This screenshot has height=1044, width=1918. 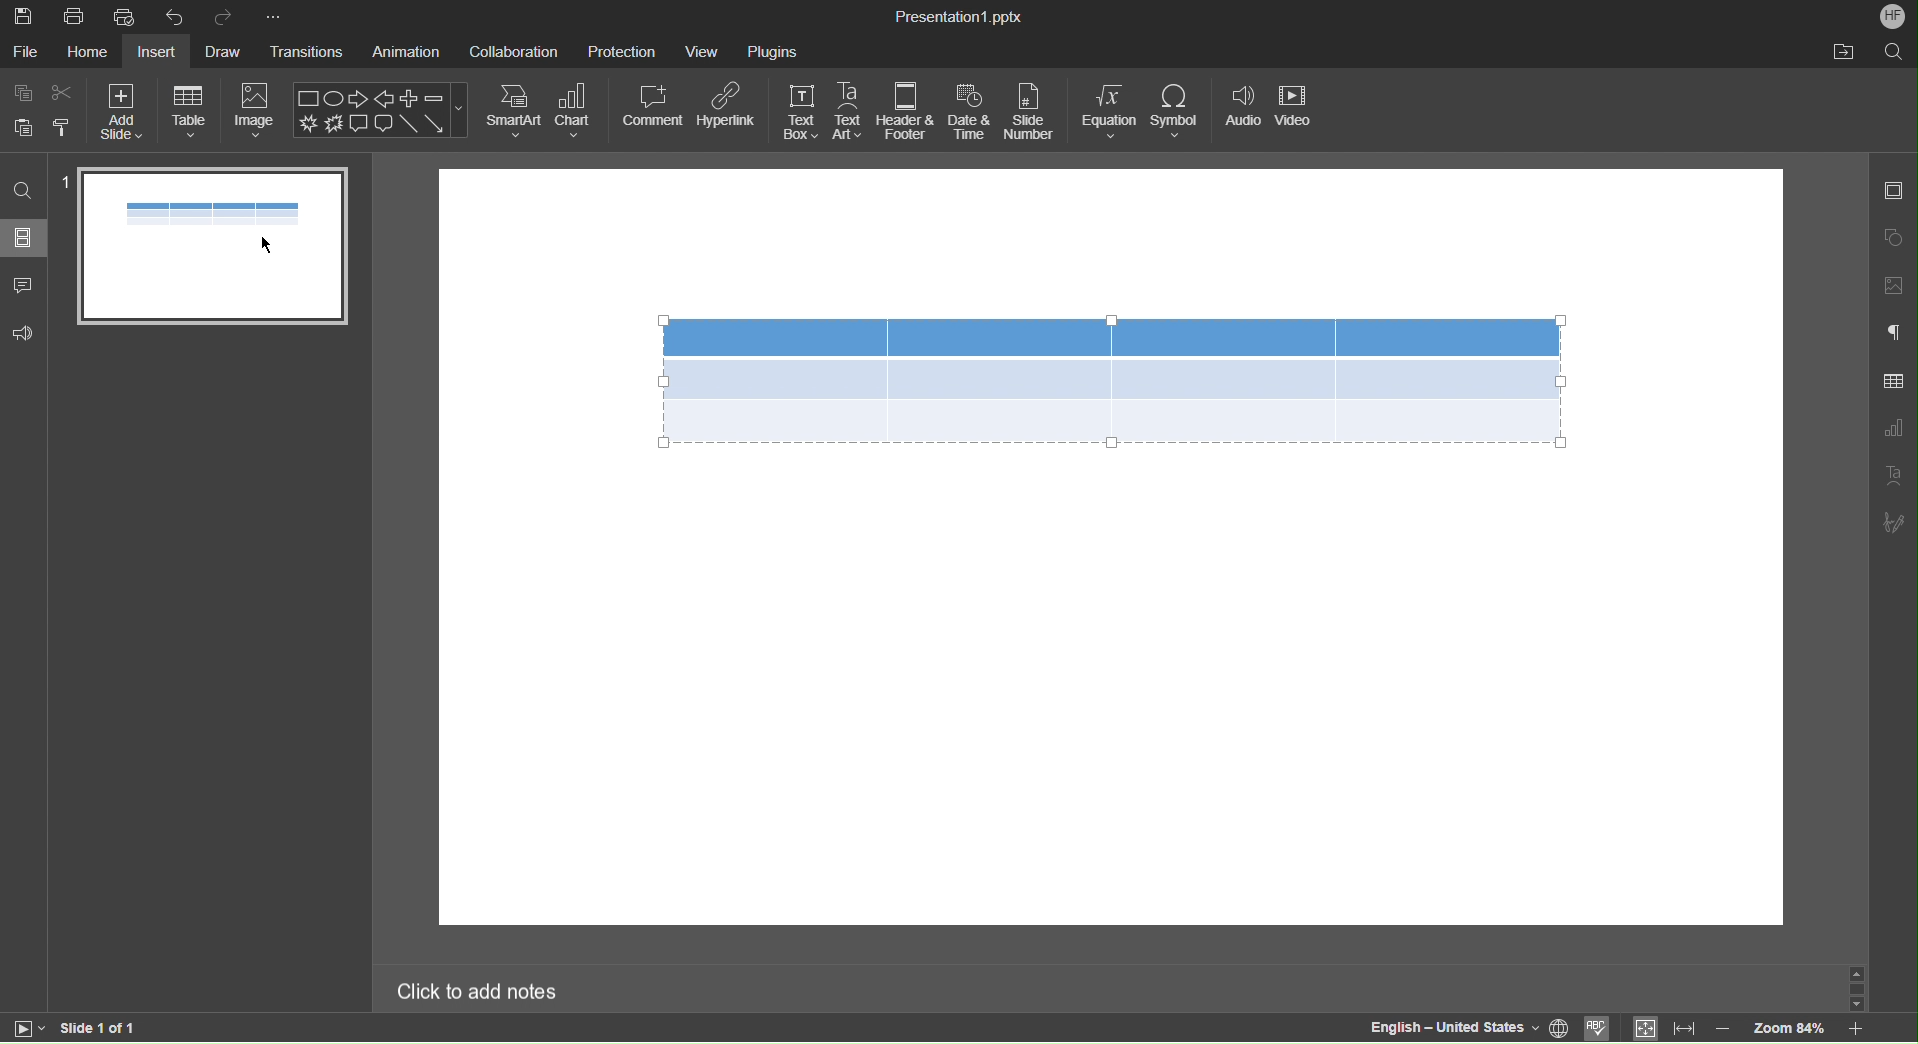 What do you see at coordinates (1112, 379) in the screenshot?
I see `Table` at bounding box center [1112, 379].